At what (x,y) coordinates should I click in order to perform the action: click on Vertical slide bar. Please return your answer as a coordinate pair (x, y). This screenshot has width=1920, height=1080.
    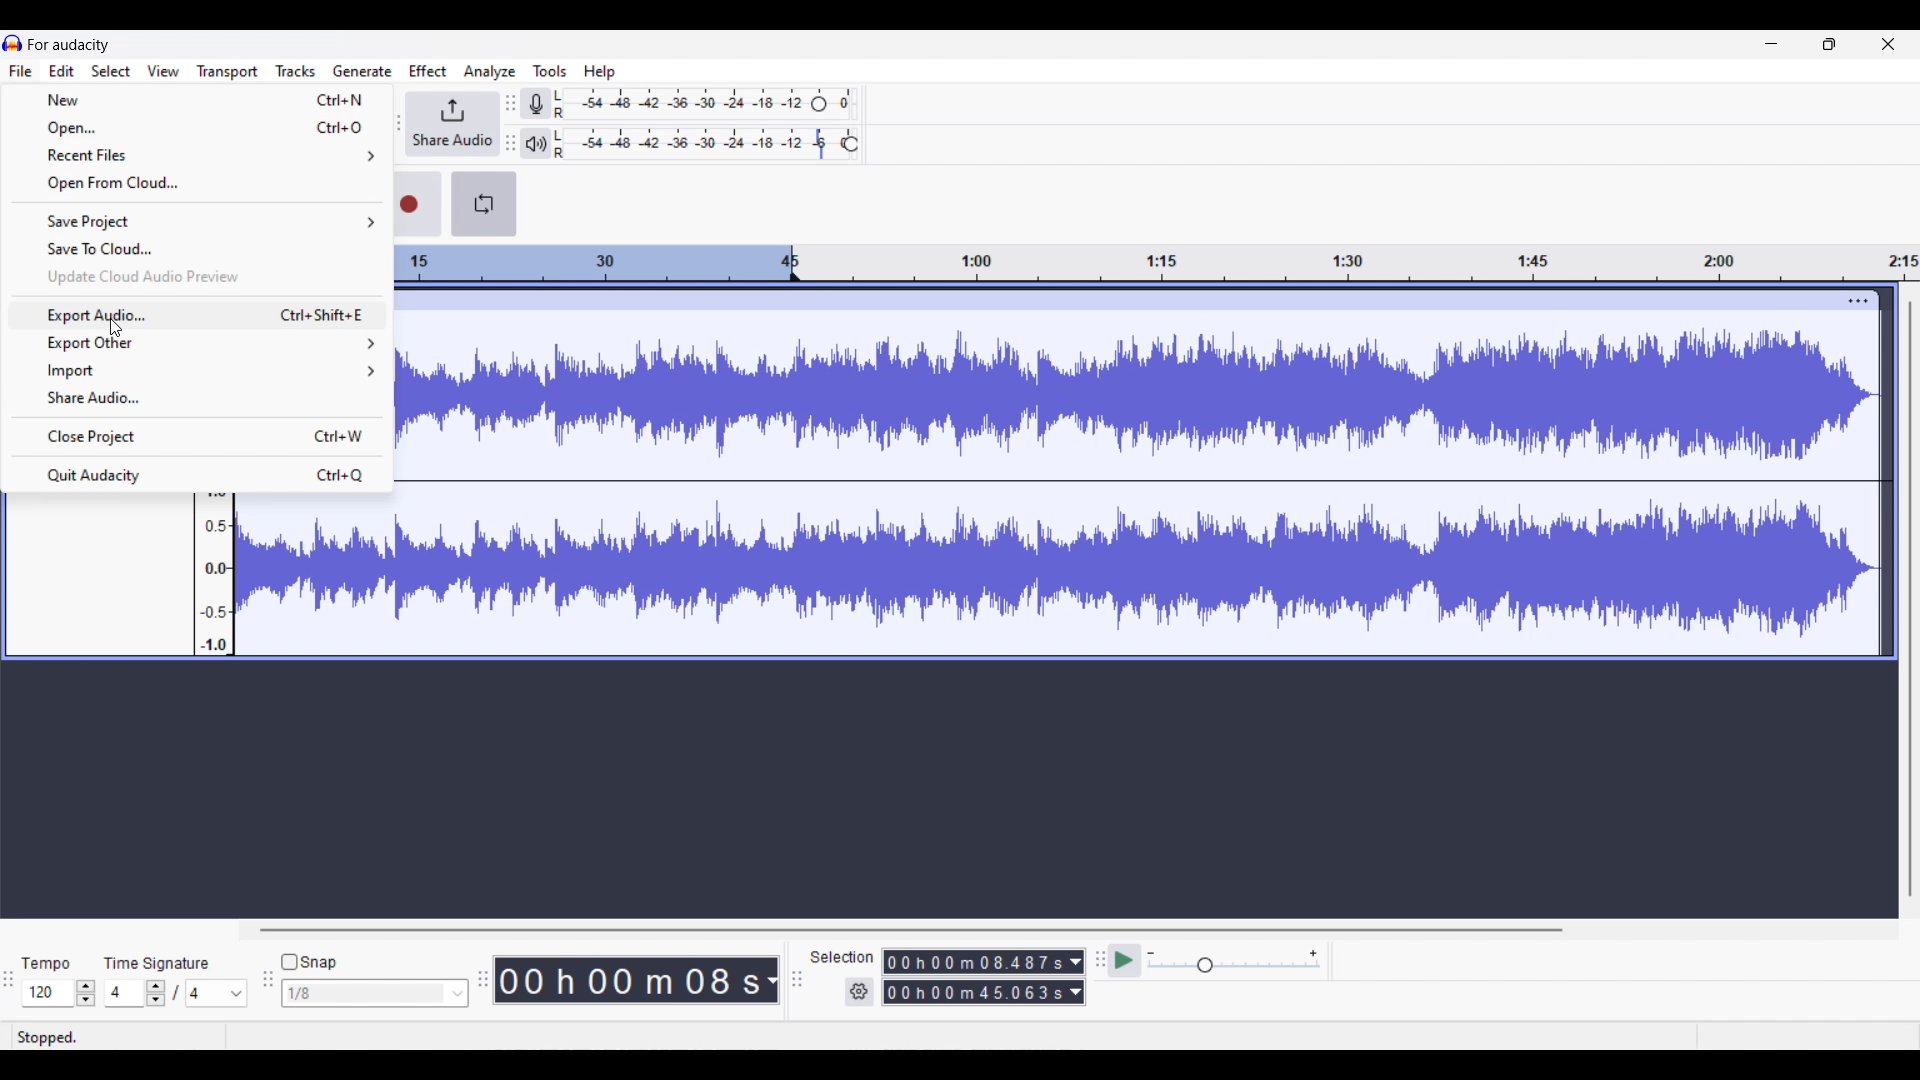
    Looking at the image, I should click on (1911, 599).